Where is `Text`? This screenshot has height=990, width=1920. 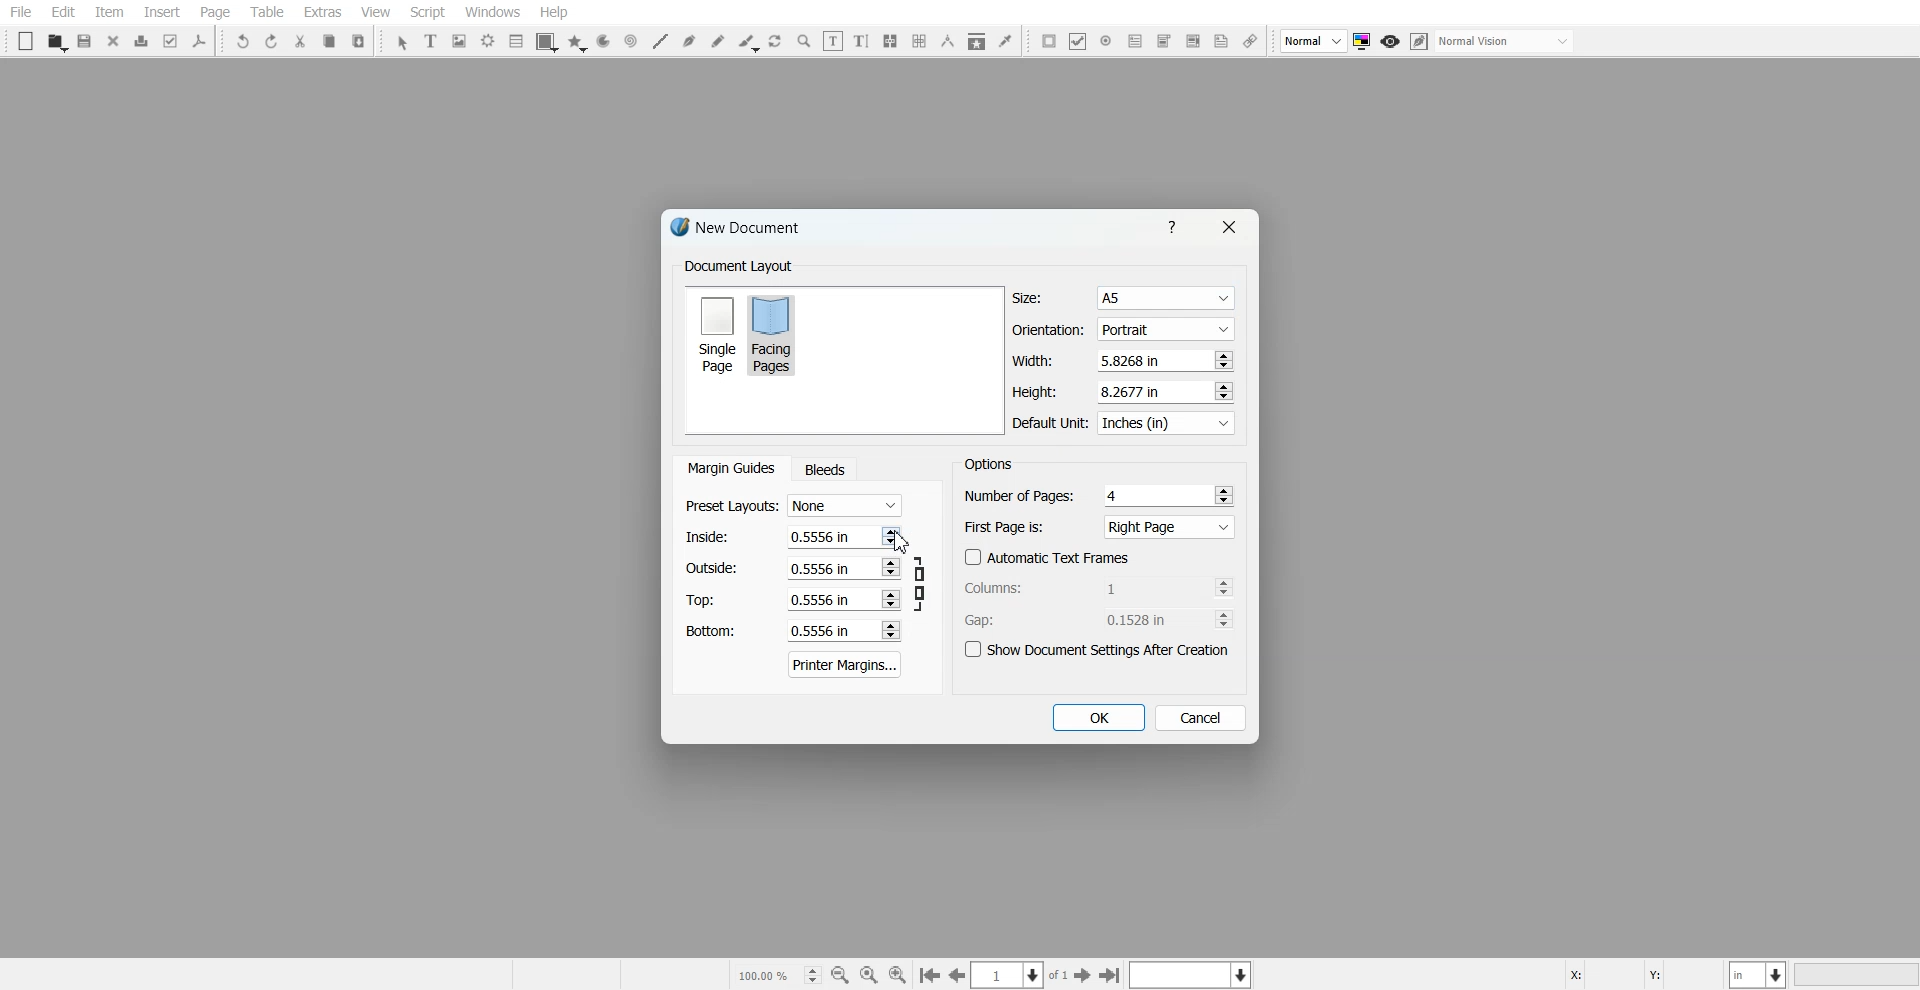
Text is located at coordinates (988, 463).